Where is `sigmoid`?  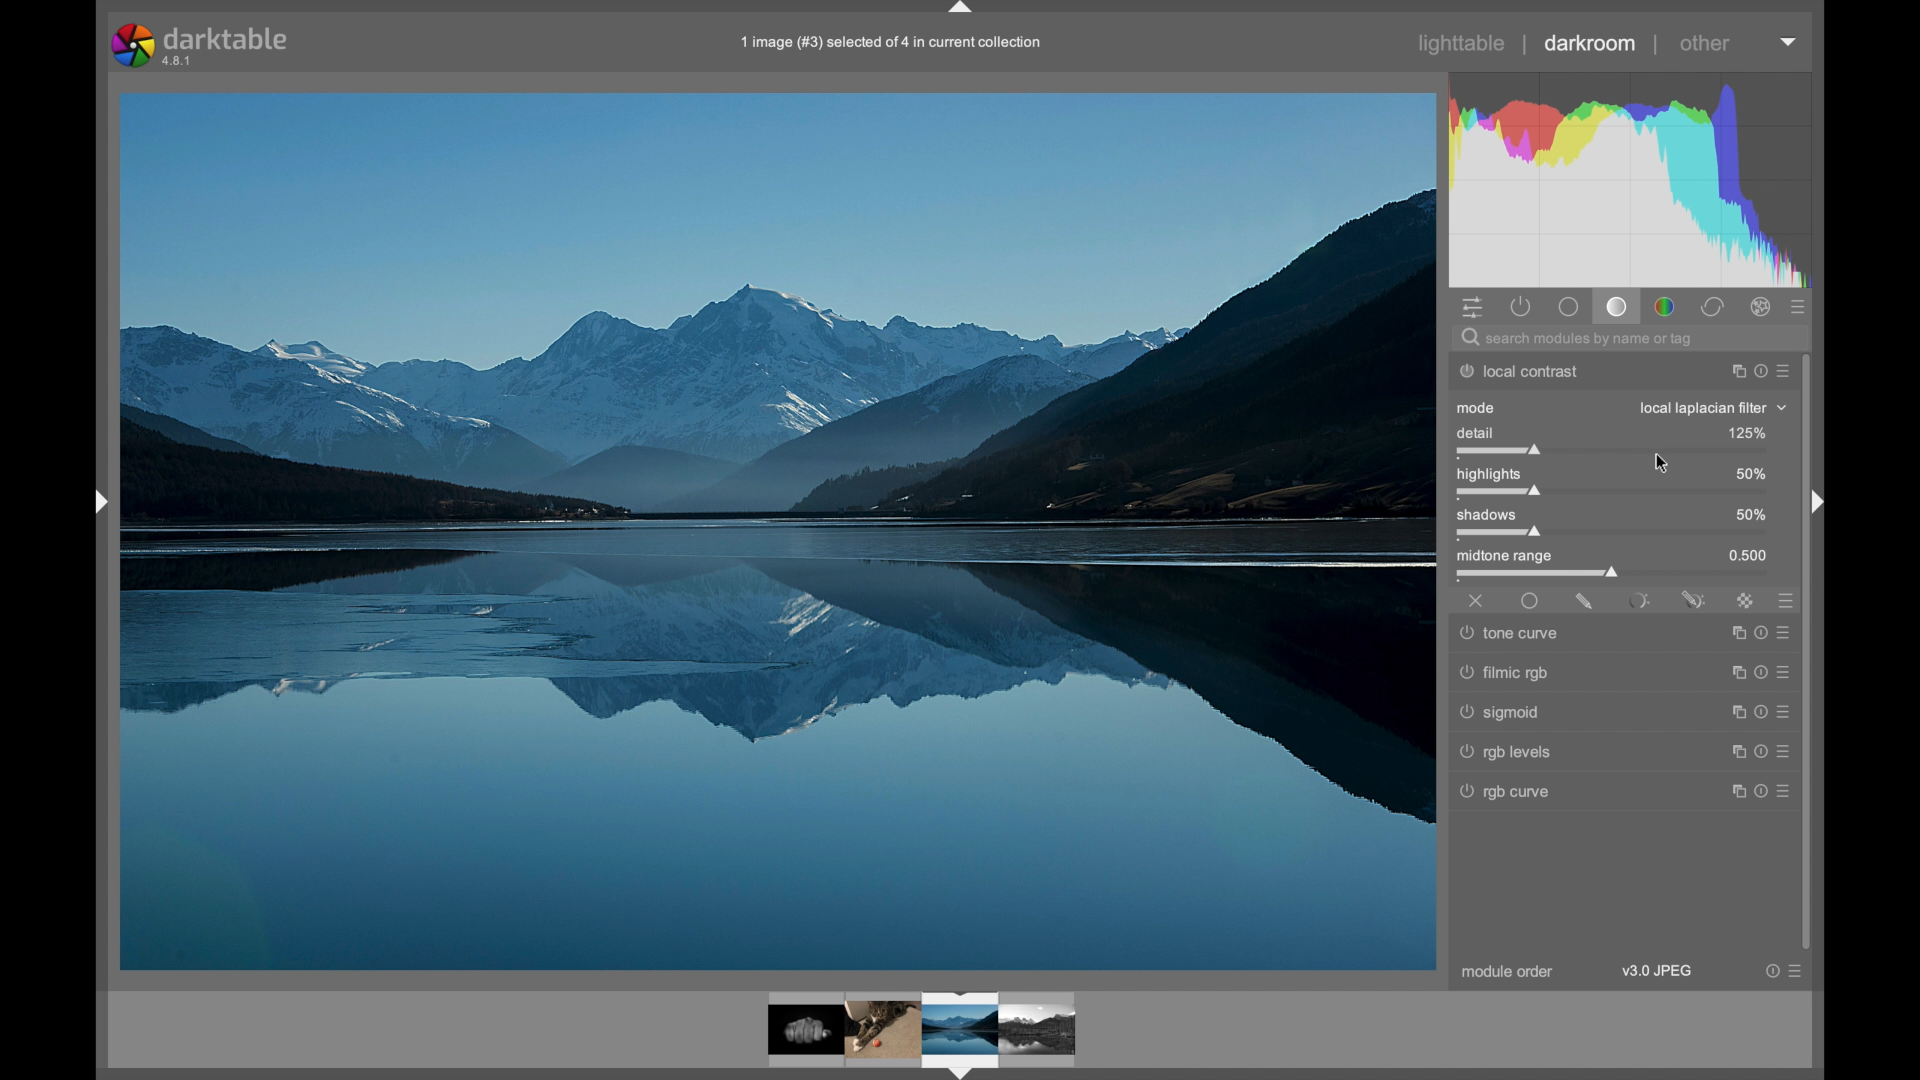
sigmoid is located at coordinates (1500, 711).